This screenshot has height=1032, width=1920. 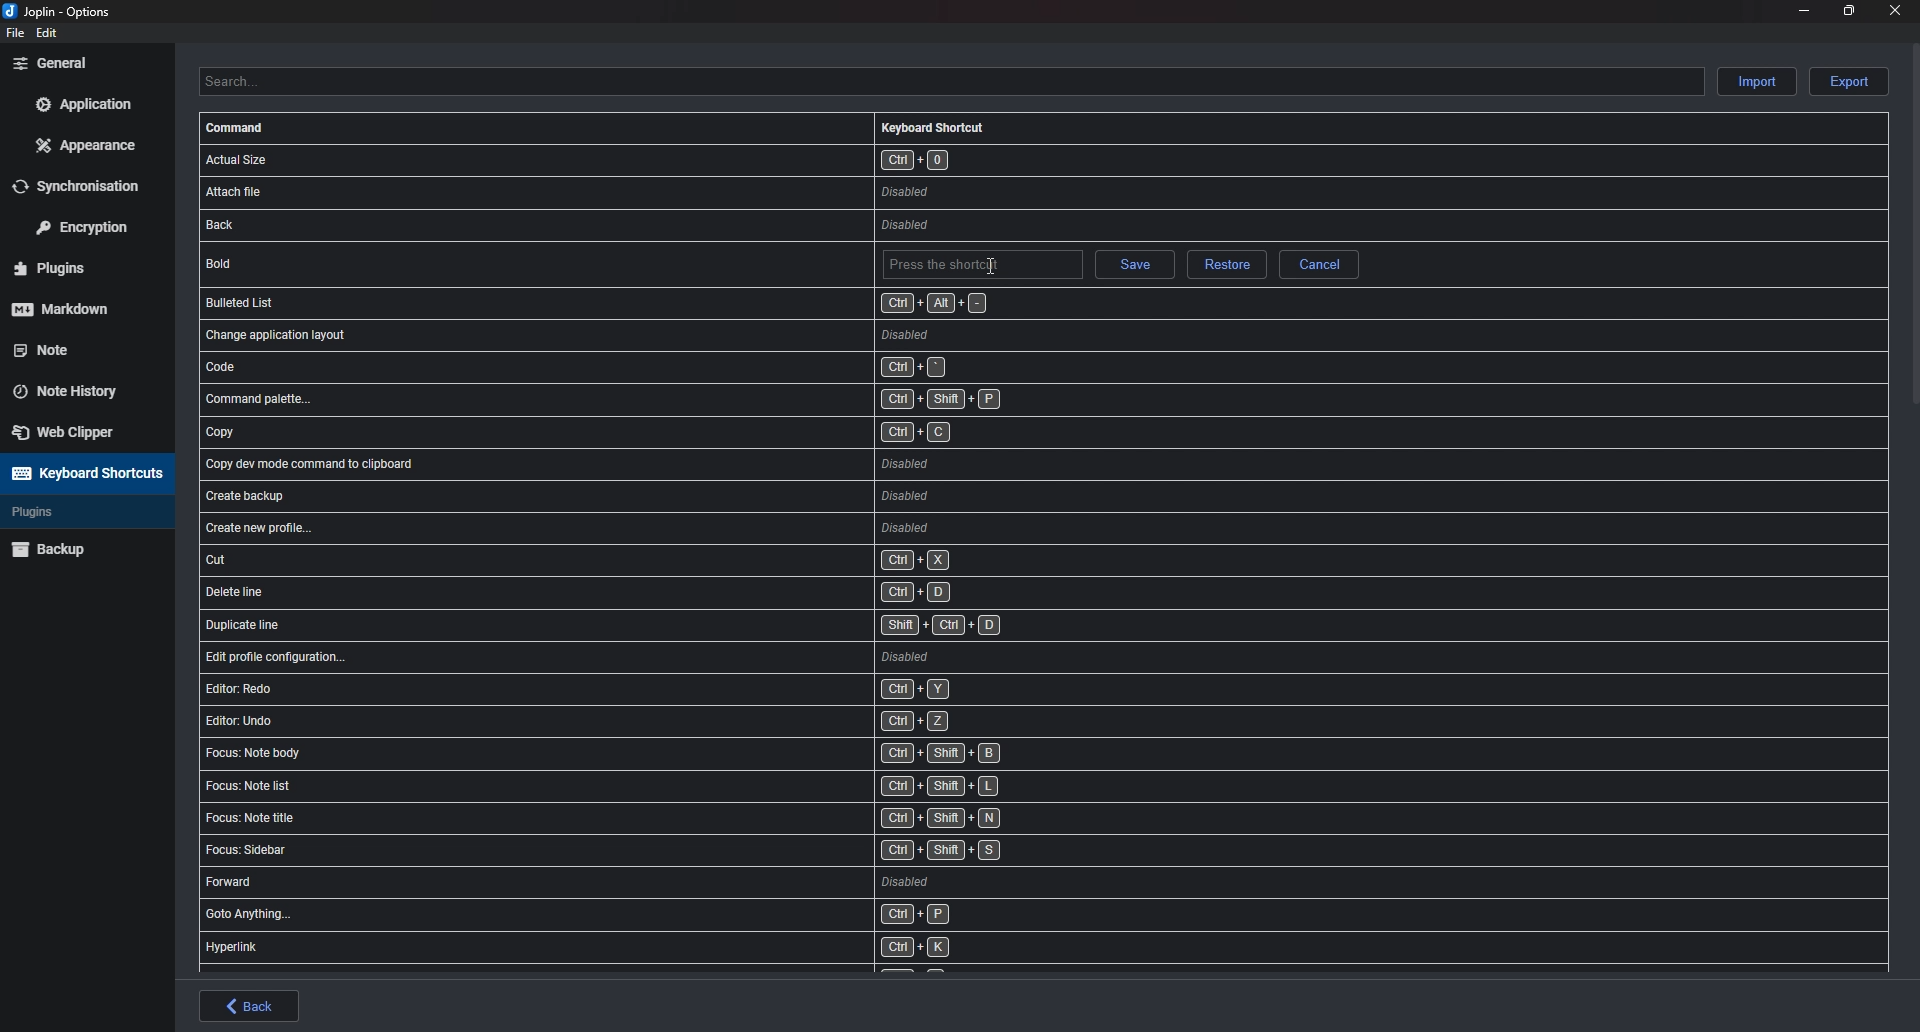 I want to click on shortcut, so click(x=672, y=226).